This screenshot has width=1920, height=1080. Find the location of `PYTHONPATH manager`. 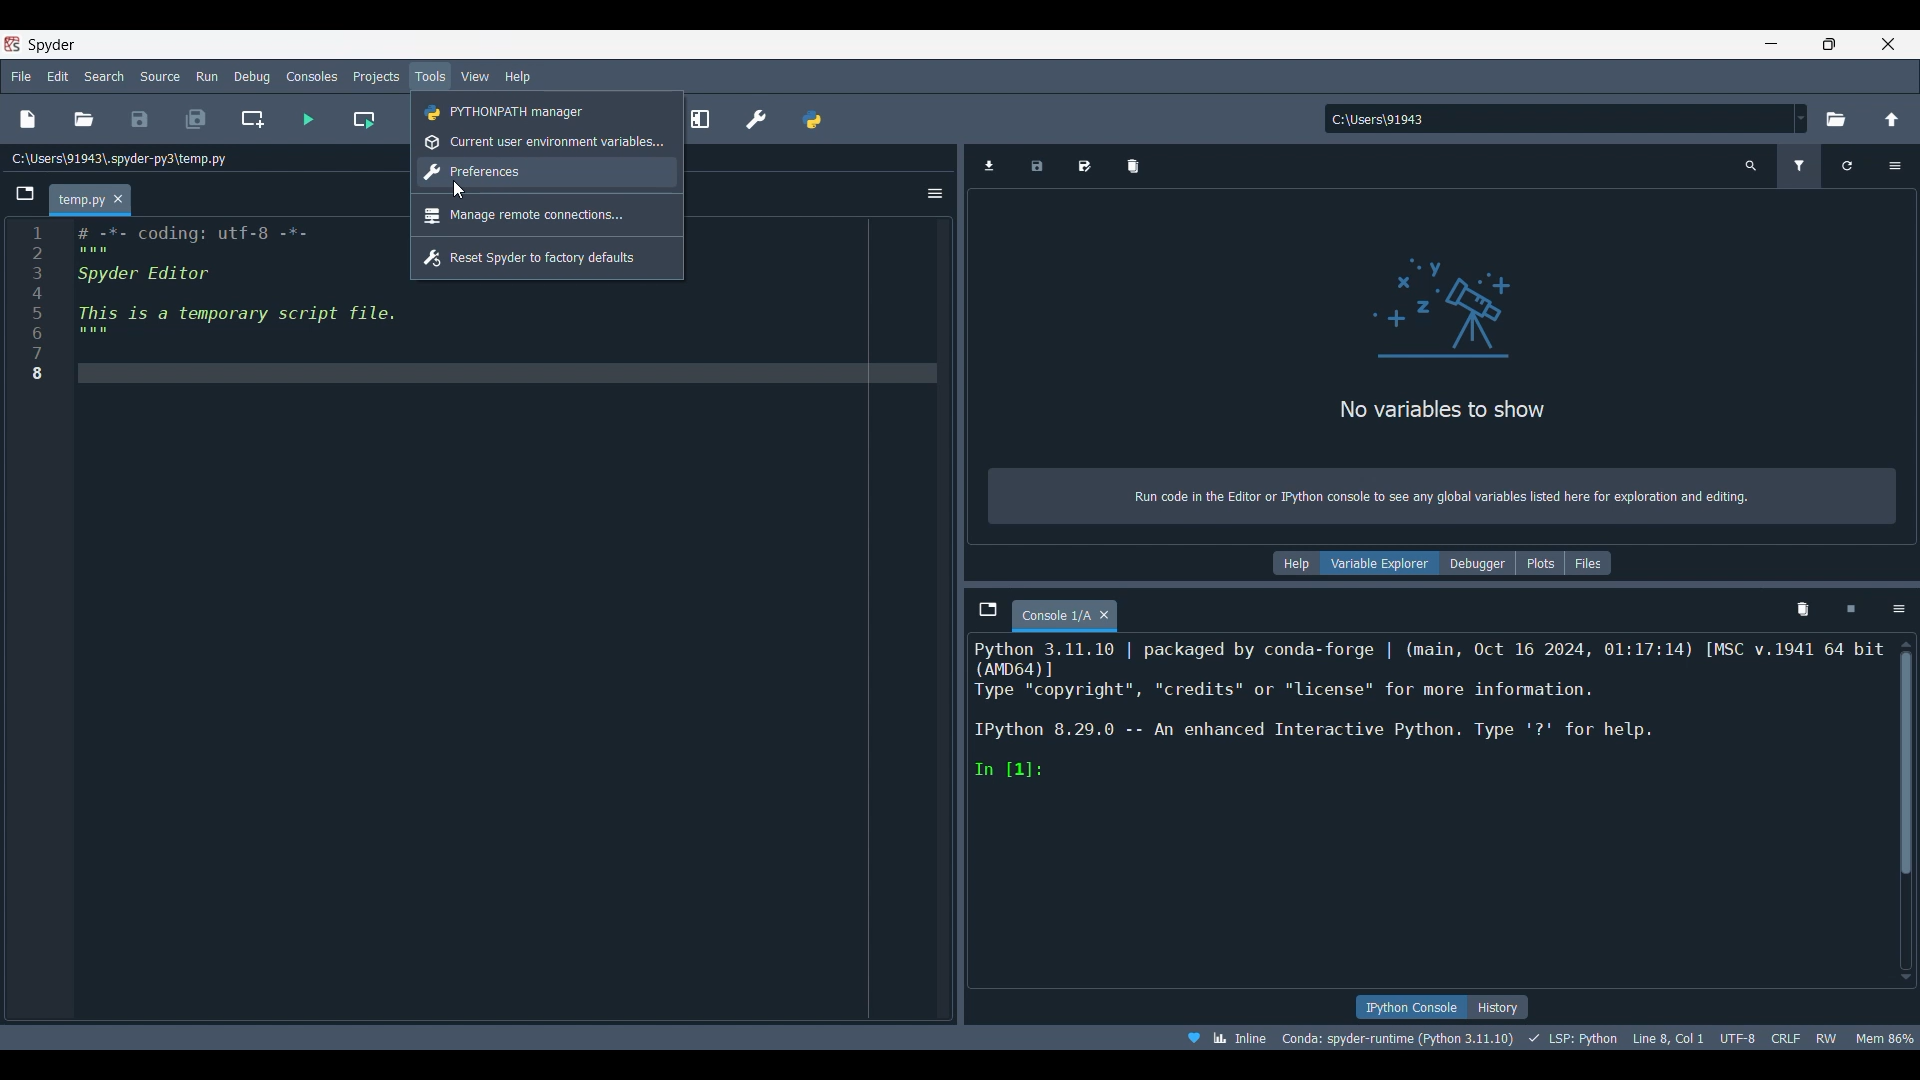

PYTHONPATH manager is located at coordinates (548, 111).